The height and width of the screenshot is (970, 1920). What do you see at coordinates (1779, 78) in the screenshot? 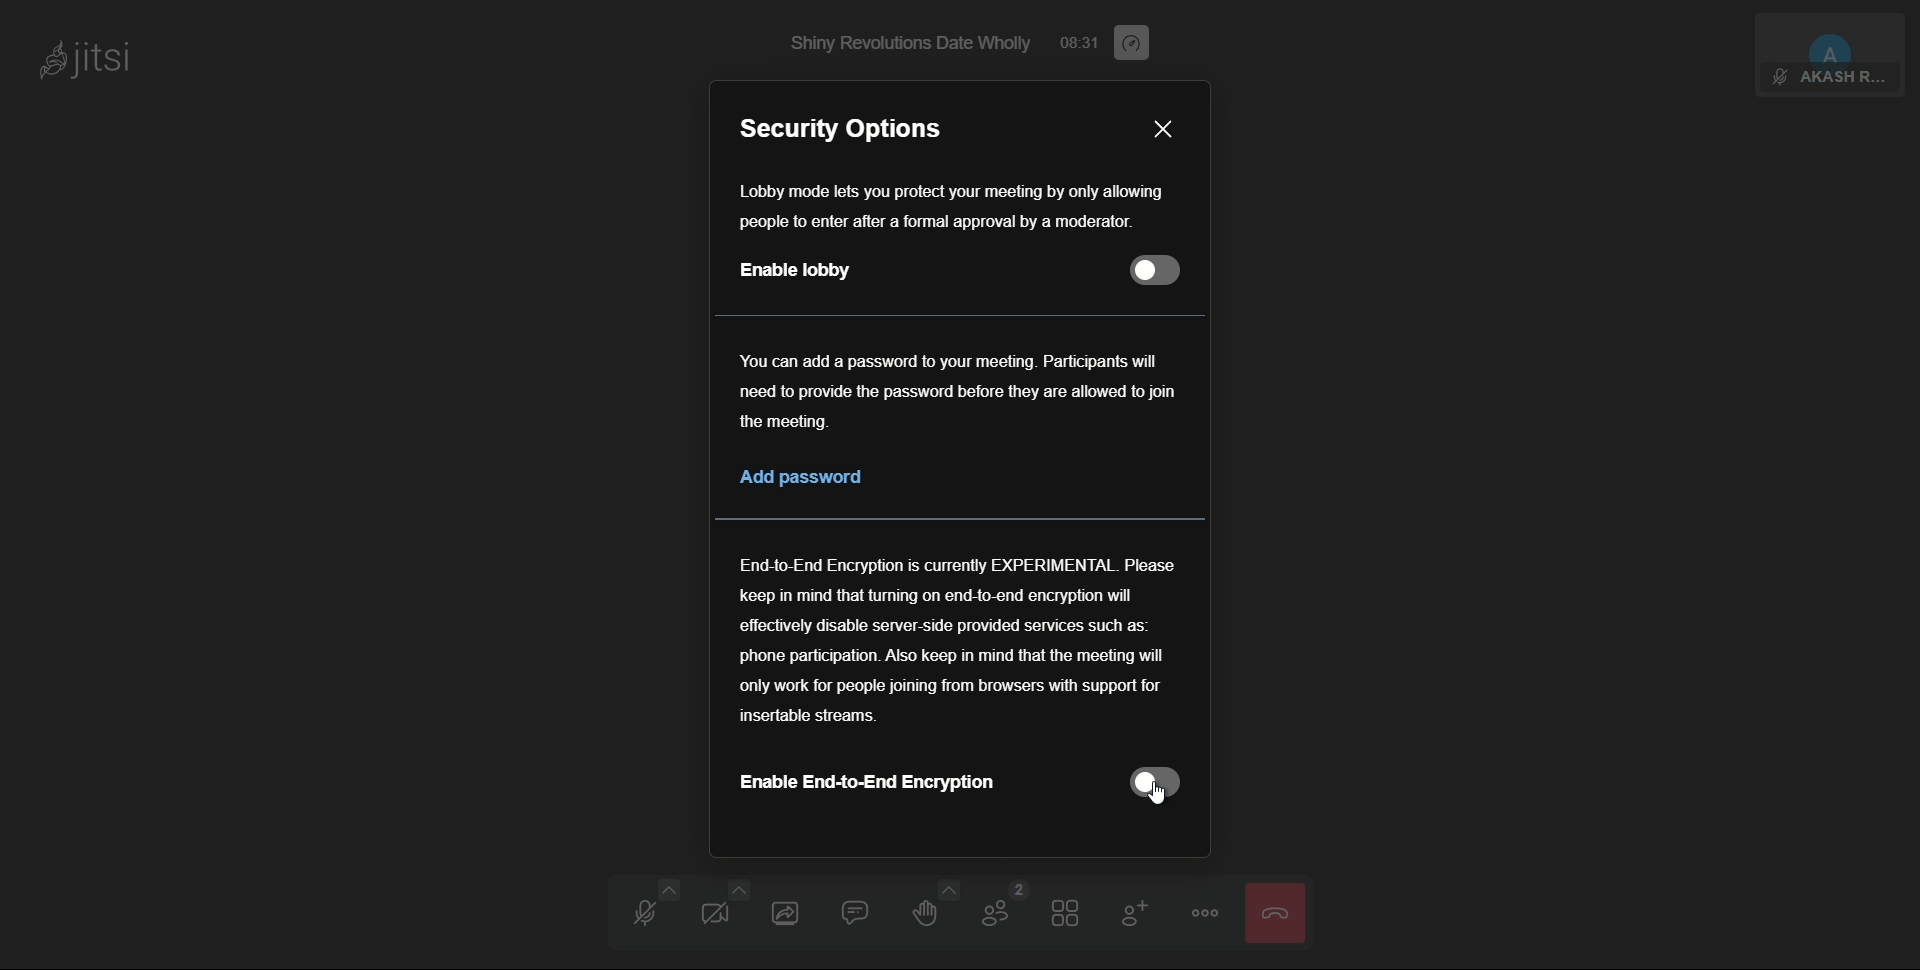
I see `mute` at bounding box center [1779, 78].